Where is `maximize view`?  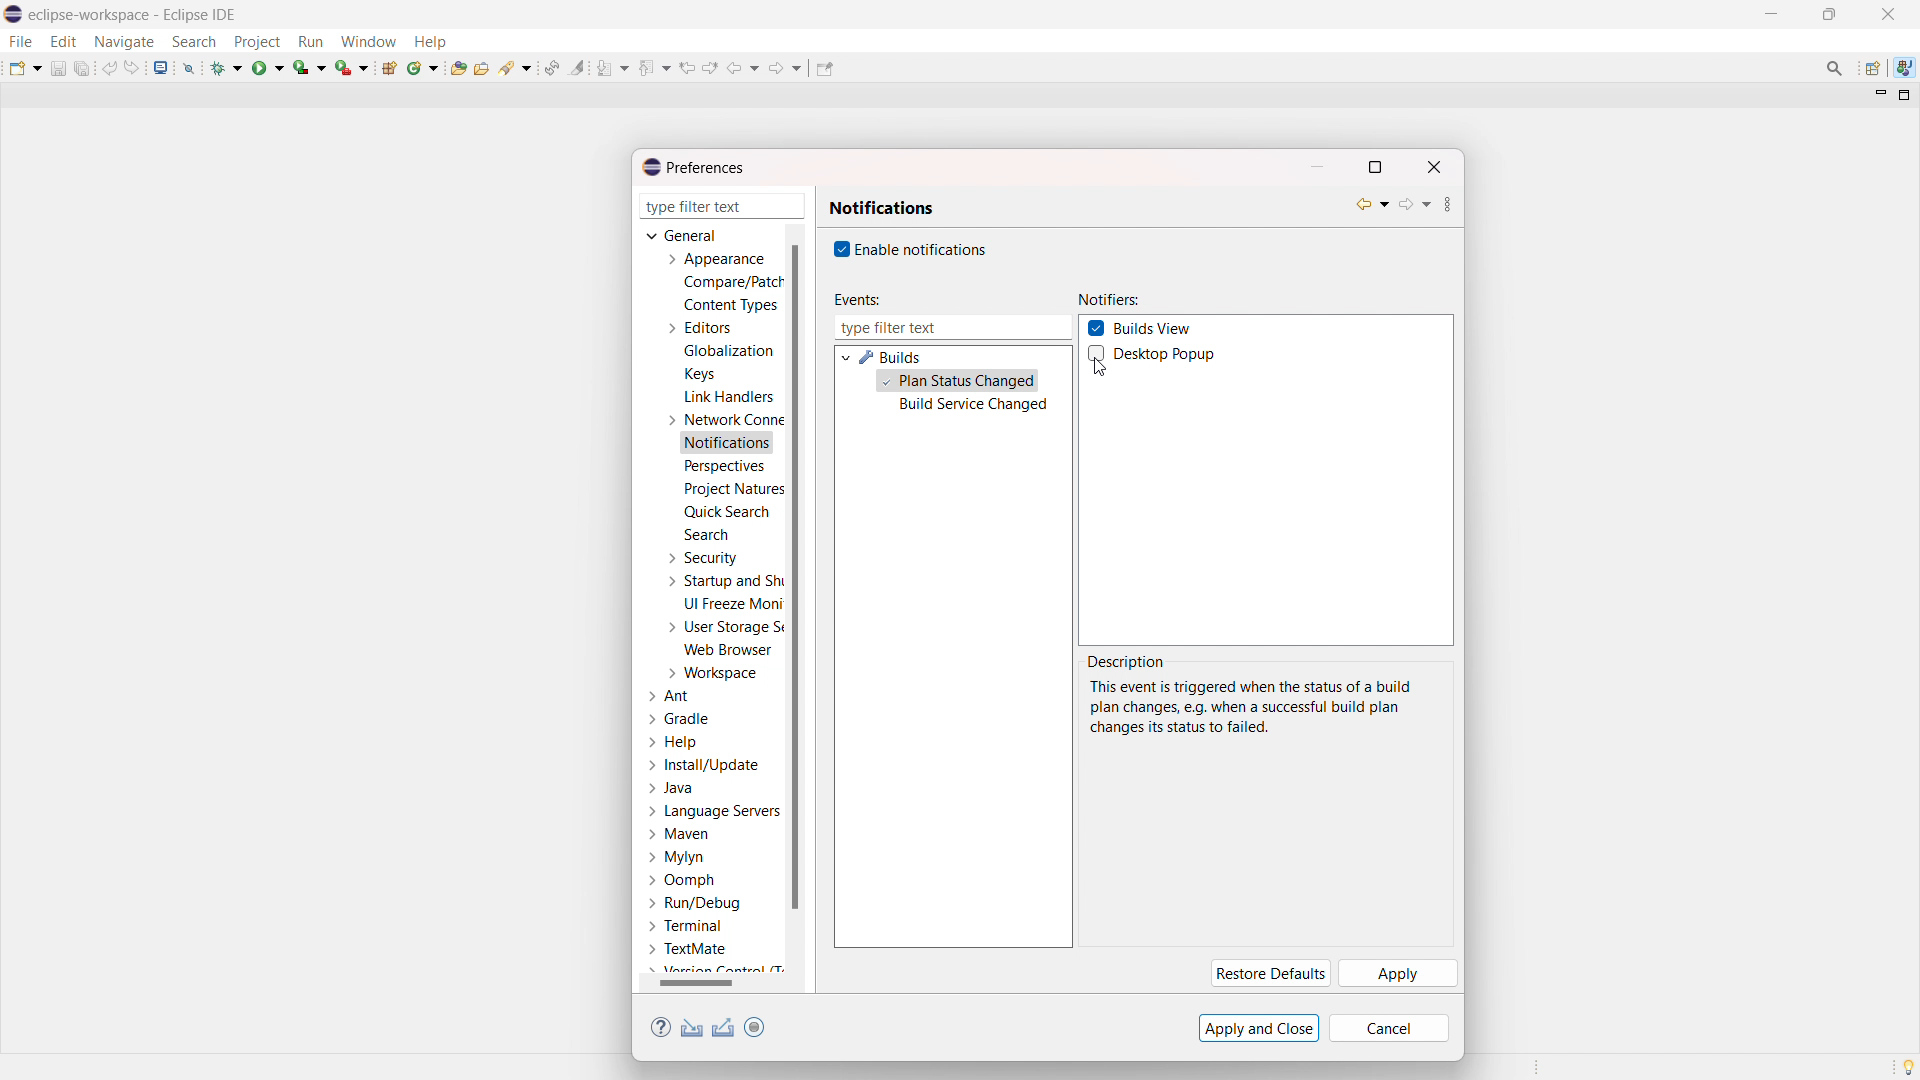 maximize view is located at coordinates (1905, 95).